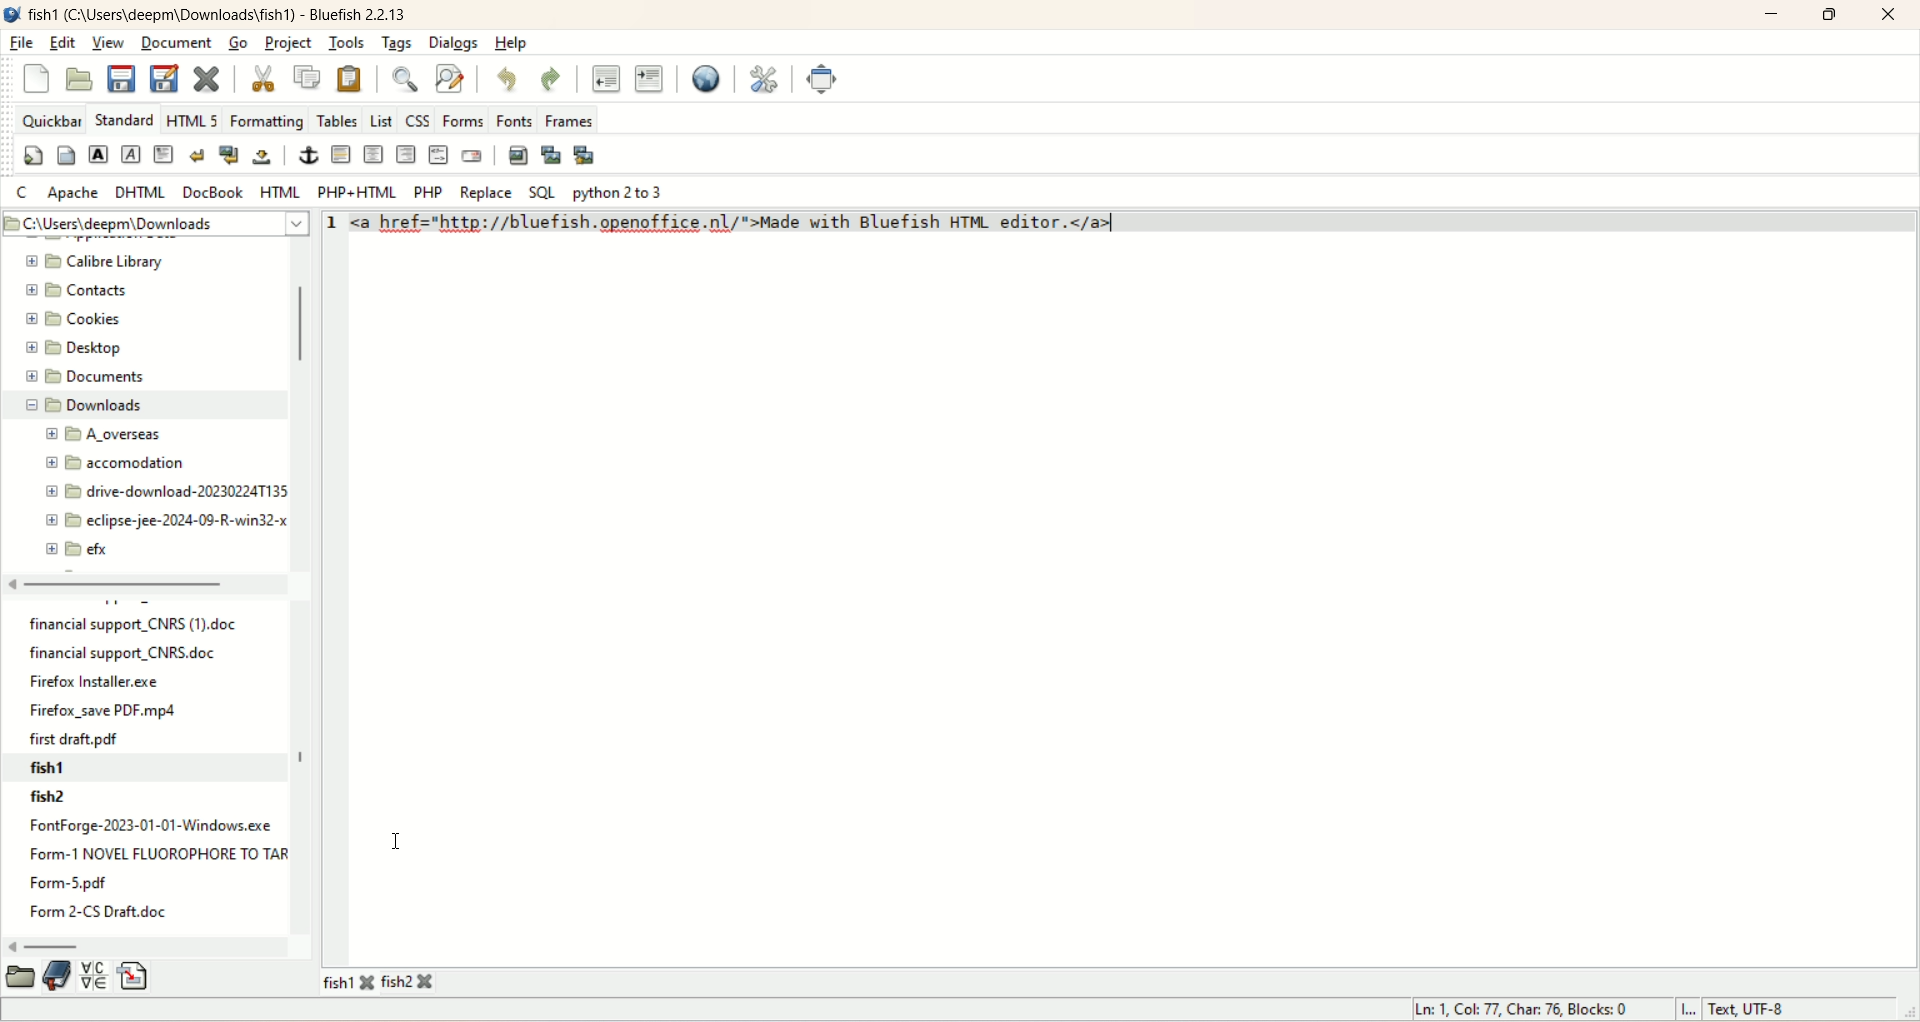 The image size is (1920, 1022). Describe the element at coordinates (101, 262) in the screenshot. I see `calibre library` at that location.